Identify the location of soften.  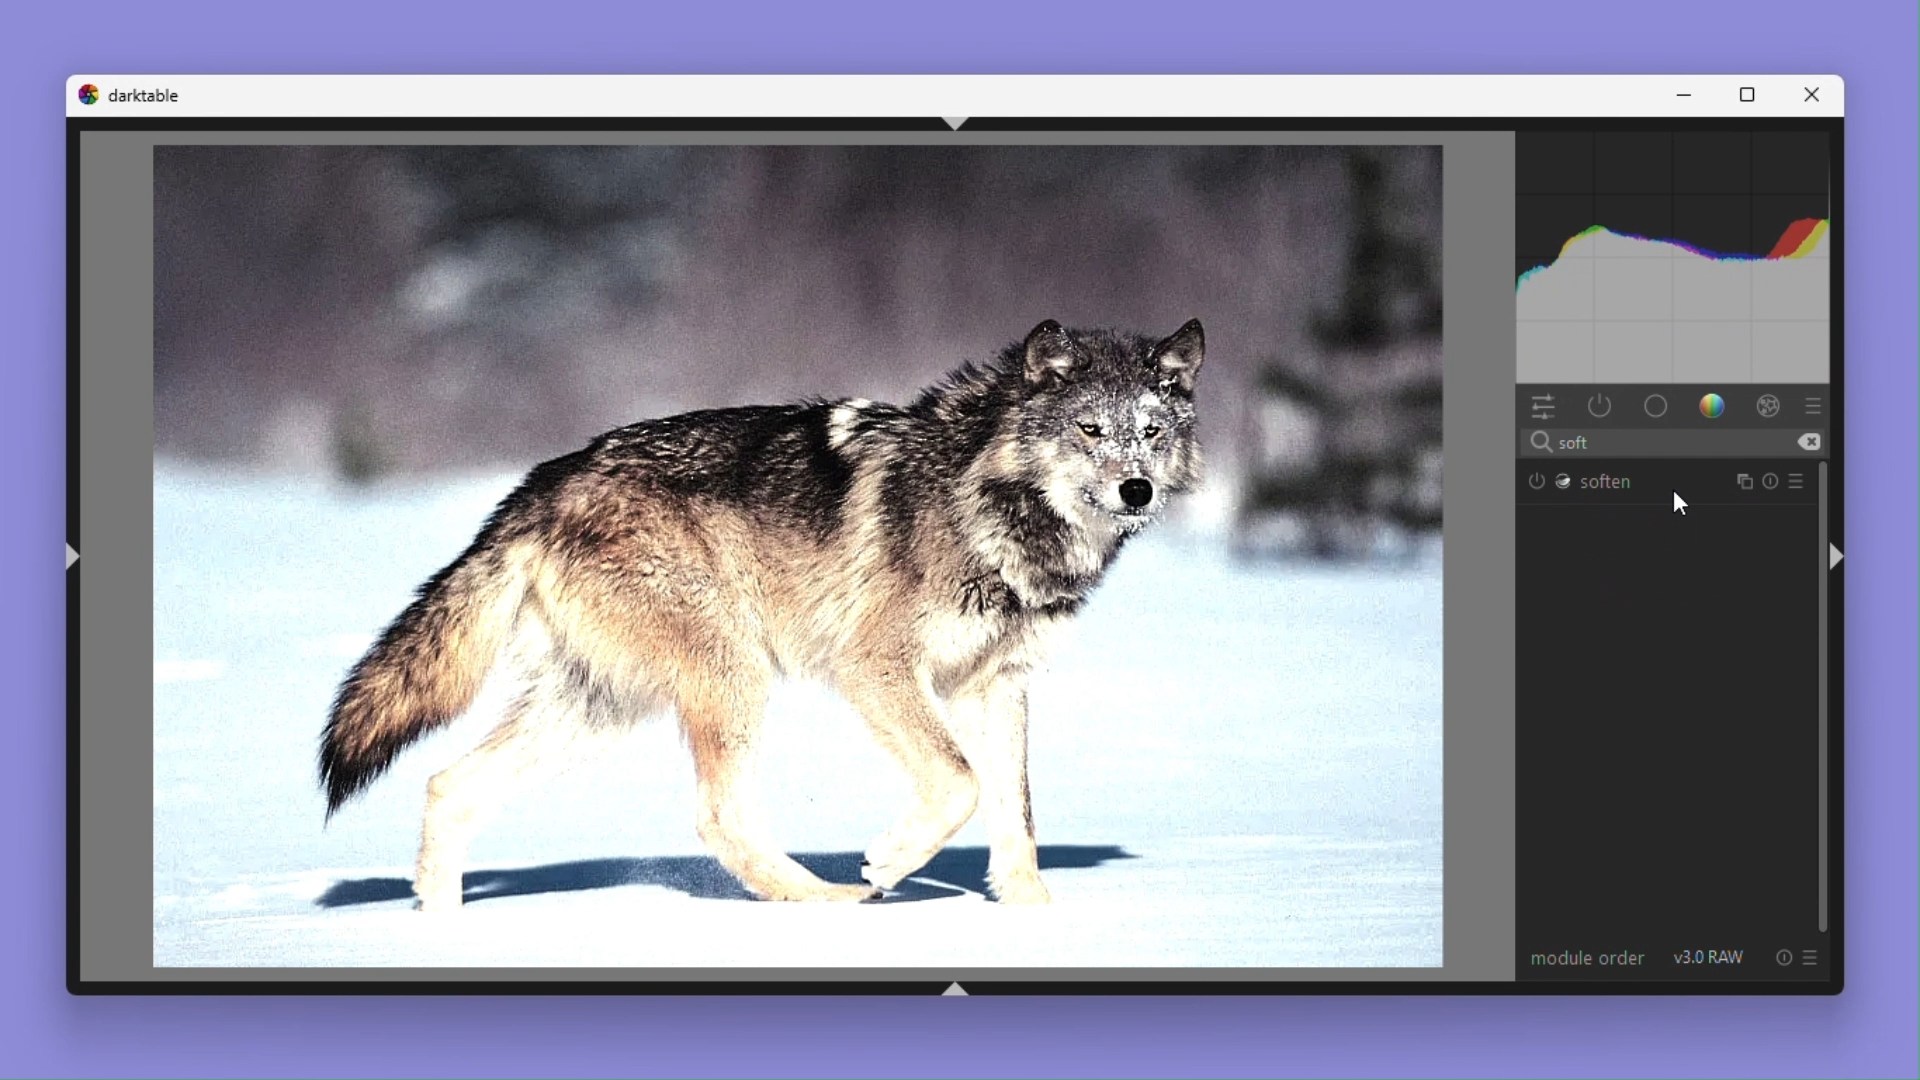
(1582, 481).